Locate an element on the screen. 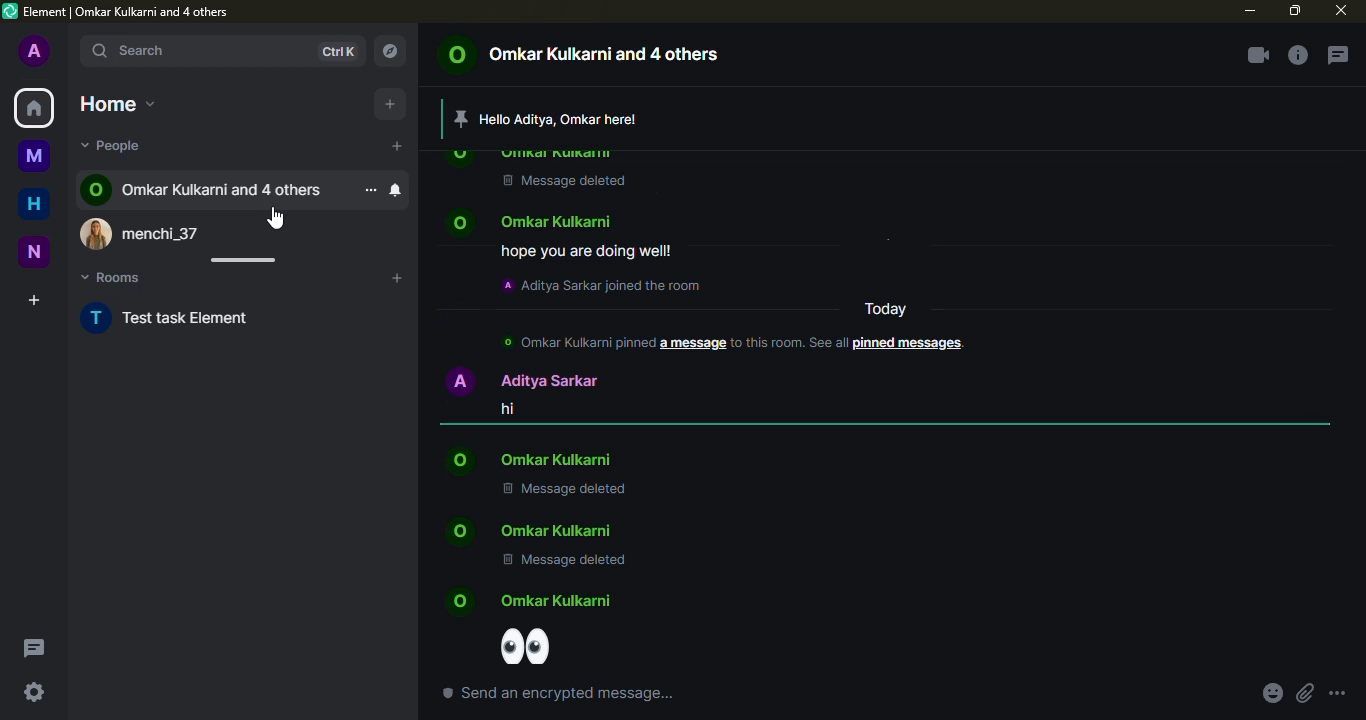  hope you are doing well! is located at coordinates (587, 251).